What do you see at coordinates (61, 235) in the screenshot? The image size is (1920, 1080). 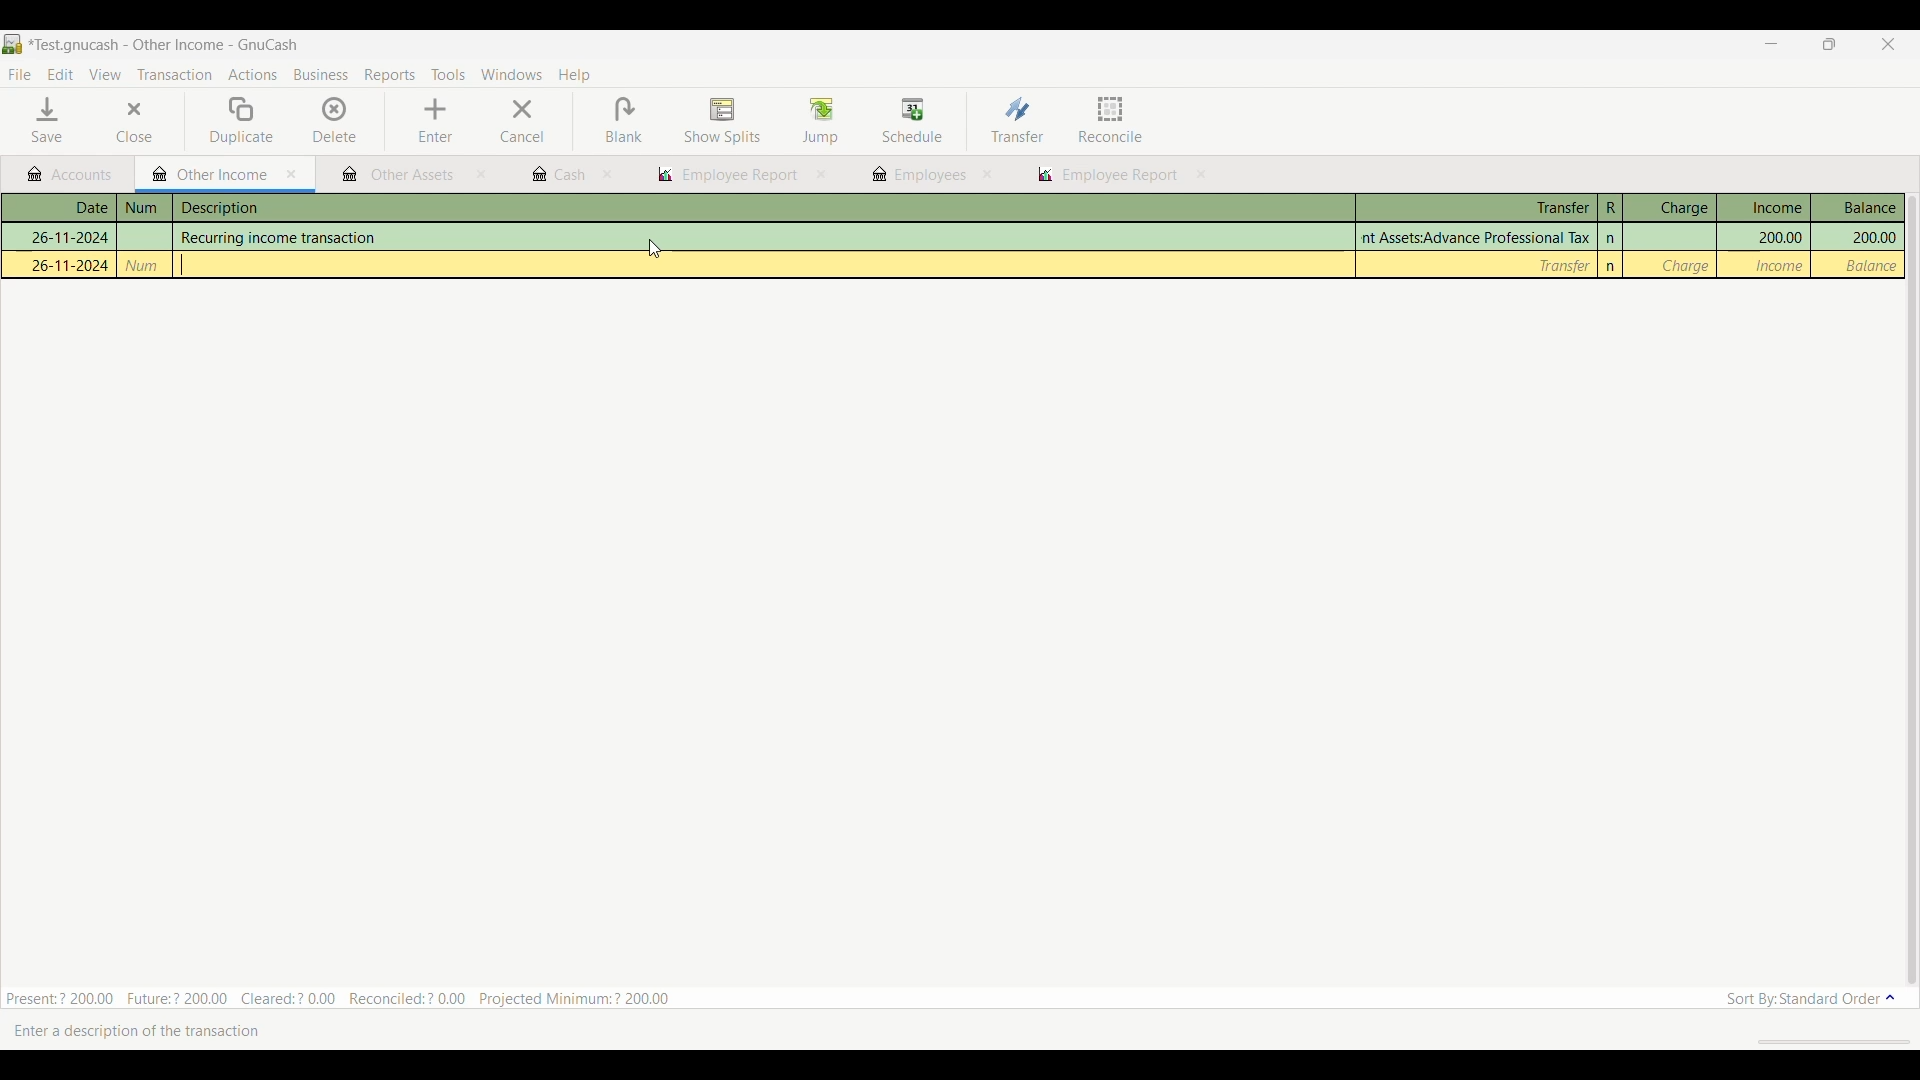 I see `26-11-2024` at bounding box center [61, 235].